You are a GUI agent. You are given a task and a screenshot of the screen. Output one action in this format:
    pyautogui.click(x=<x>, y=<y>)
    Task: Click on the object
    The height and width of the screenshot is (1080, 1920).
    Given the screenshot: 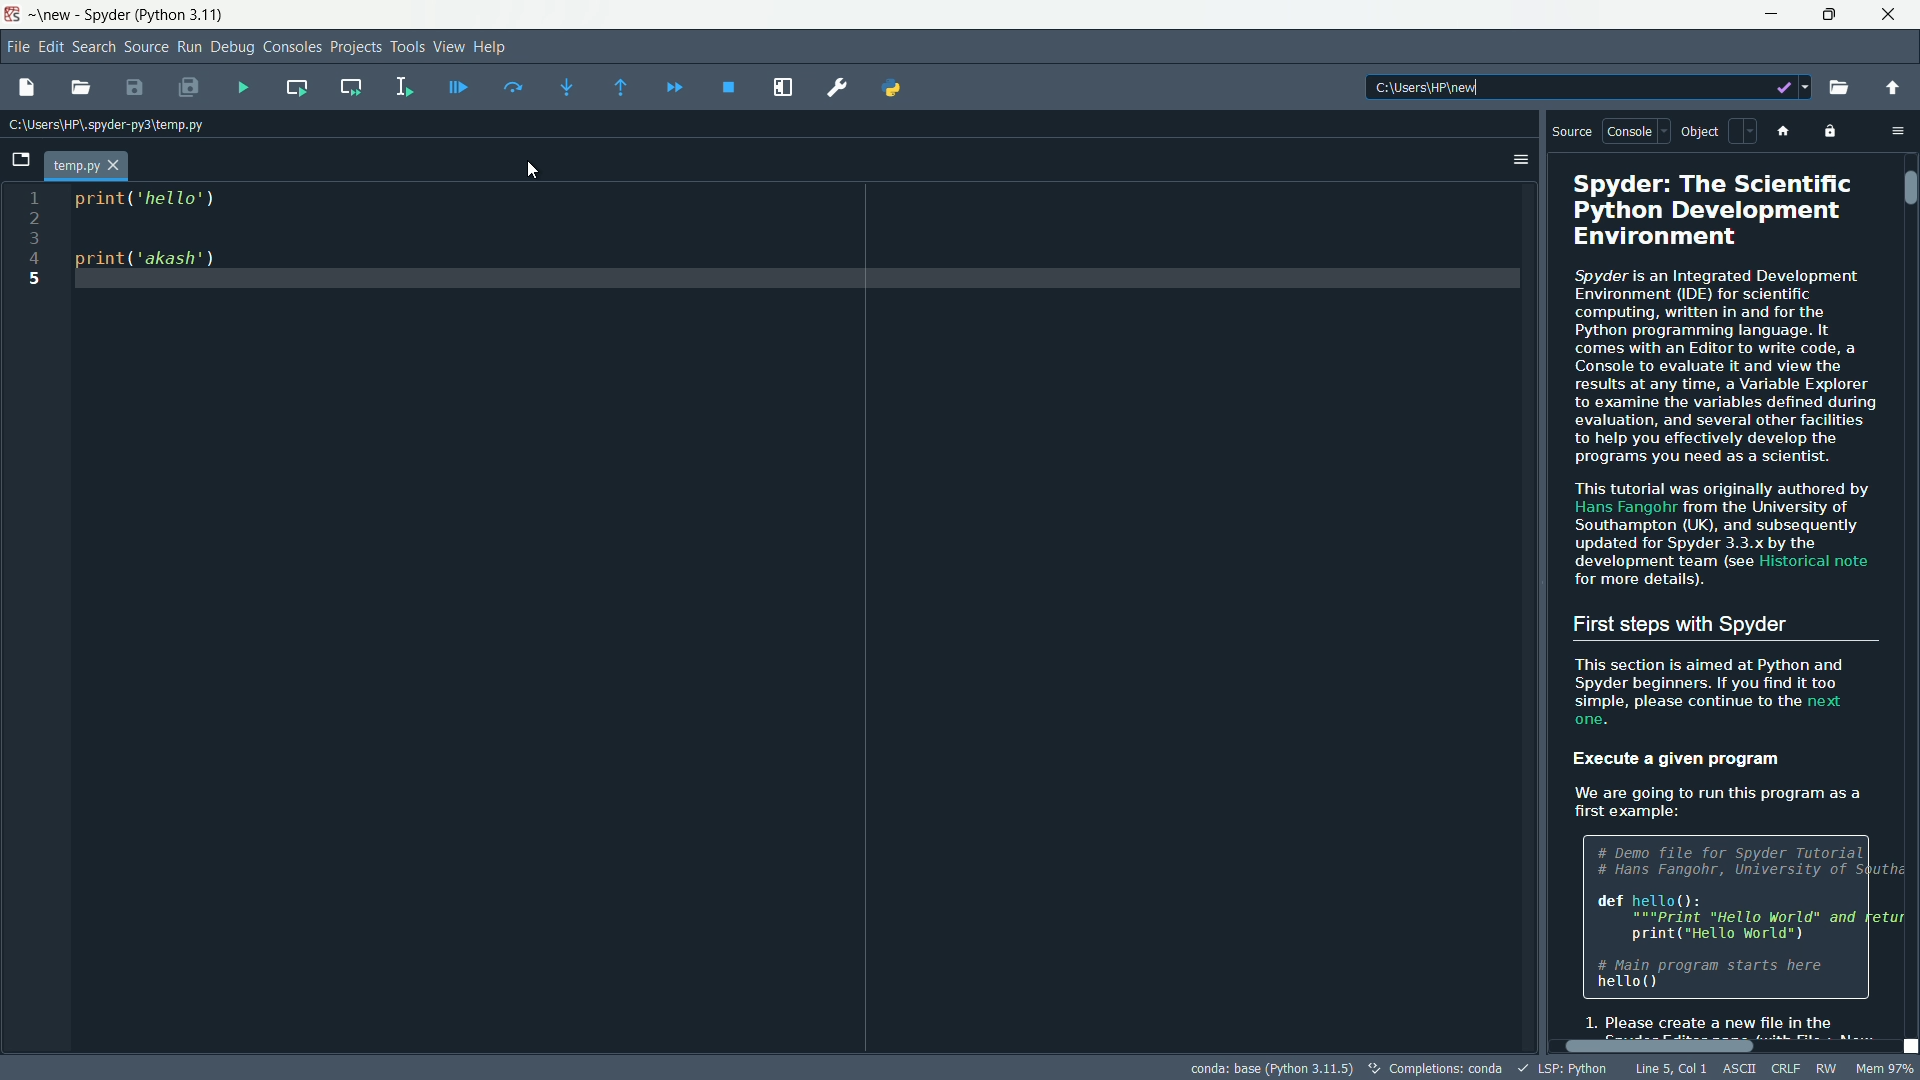 What is the action you would take?
    pyautogui.click(x=1718, y=130)
    